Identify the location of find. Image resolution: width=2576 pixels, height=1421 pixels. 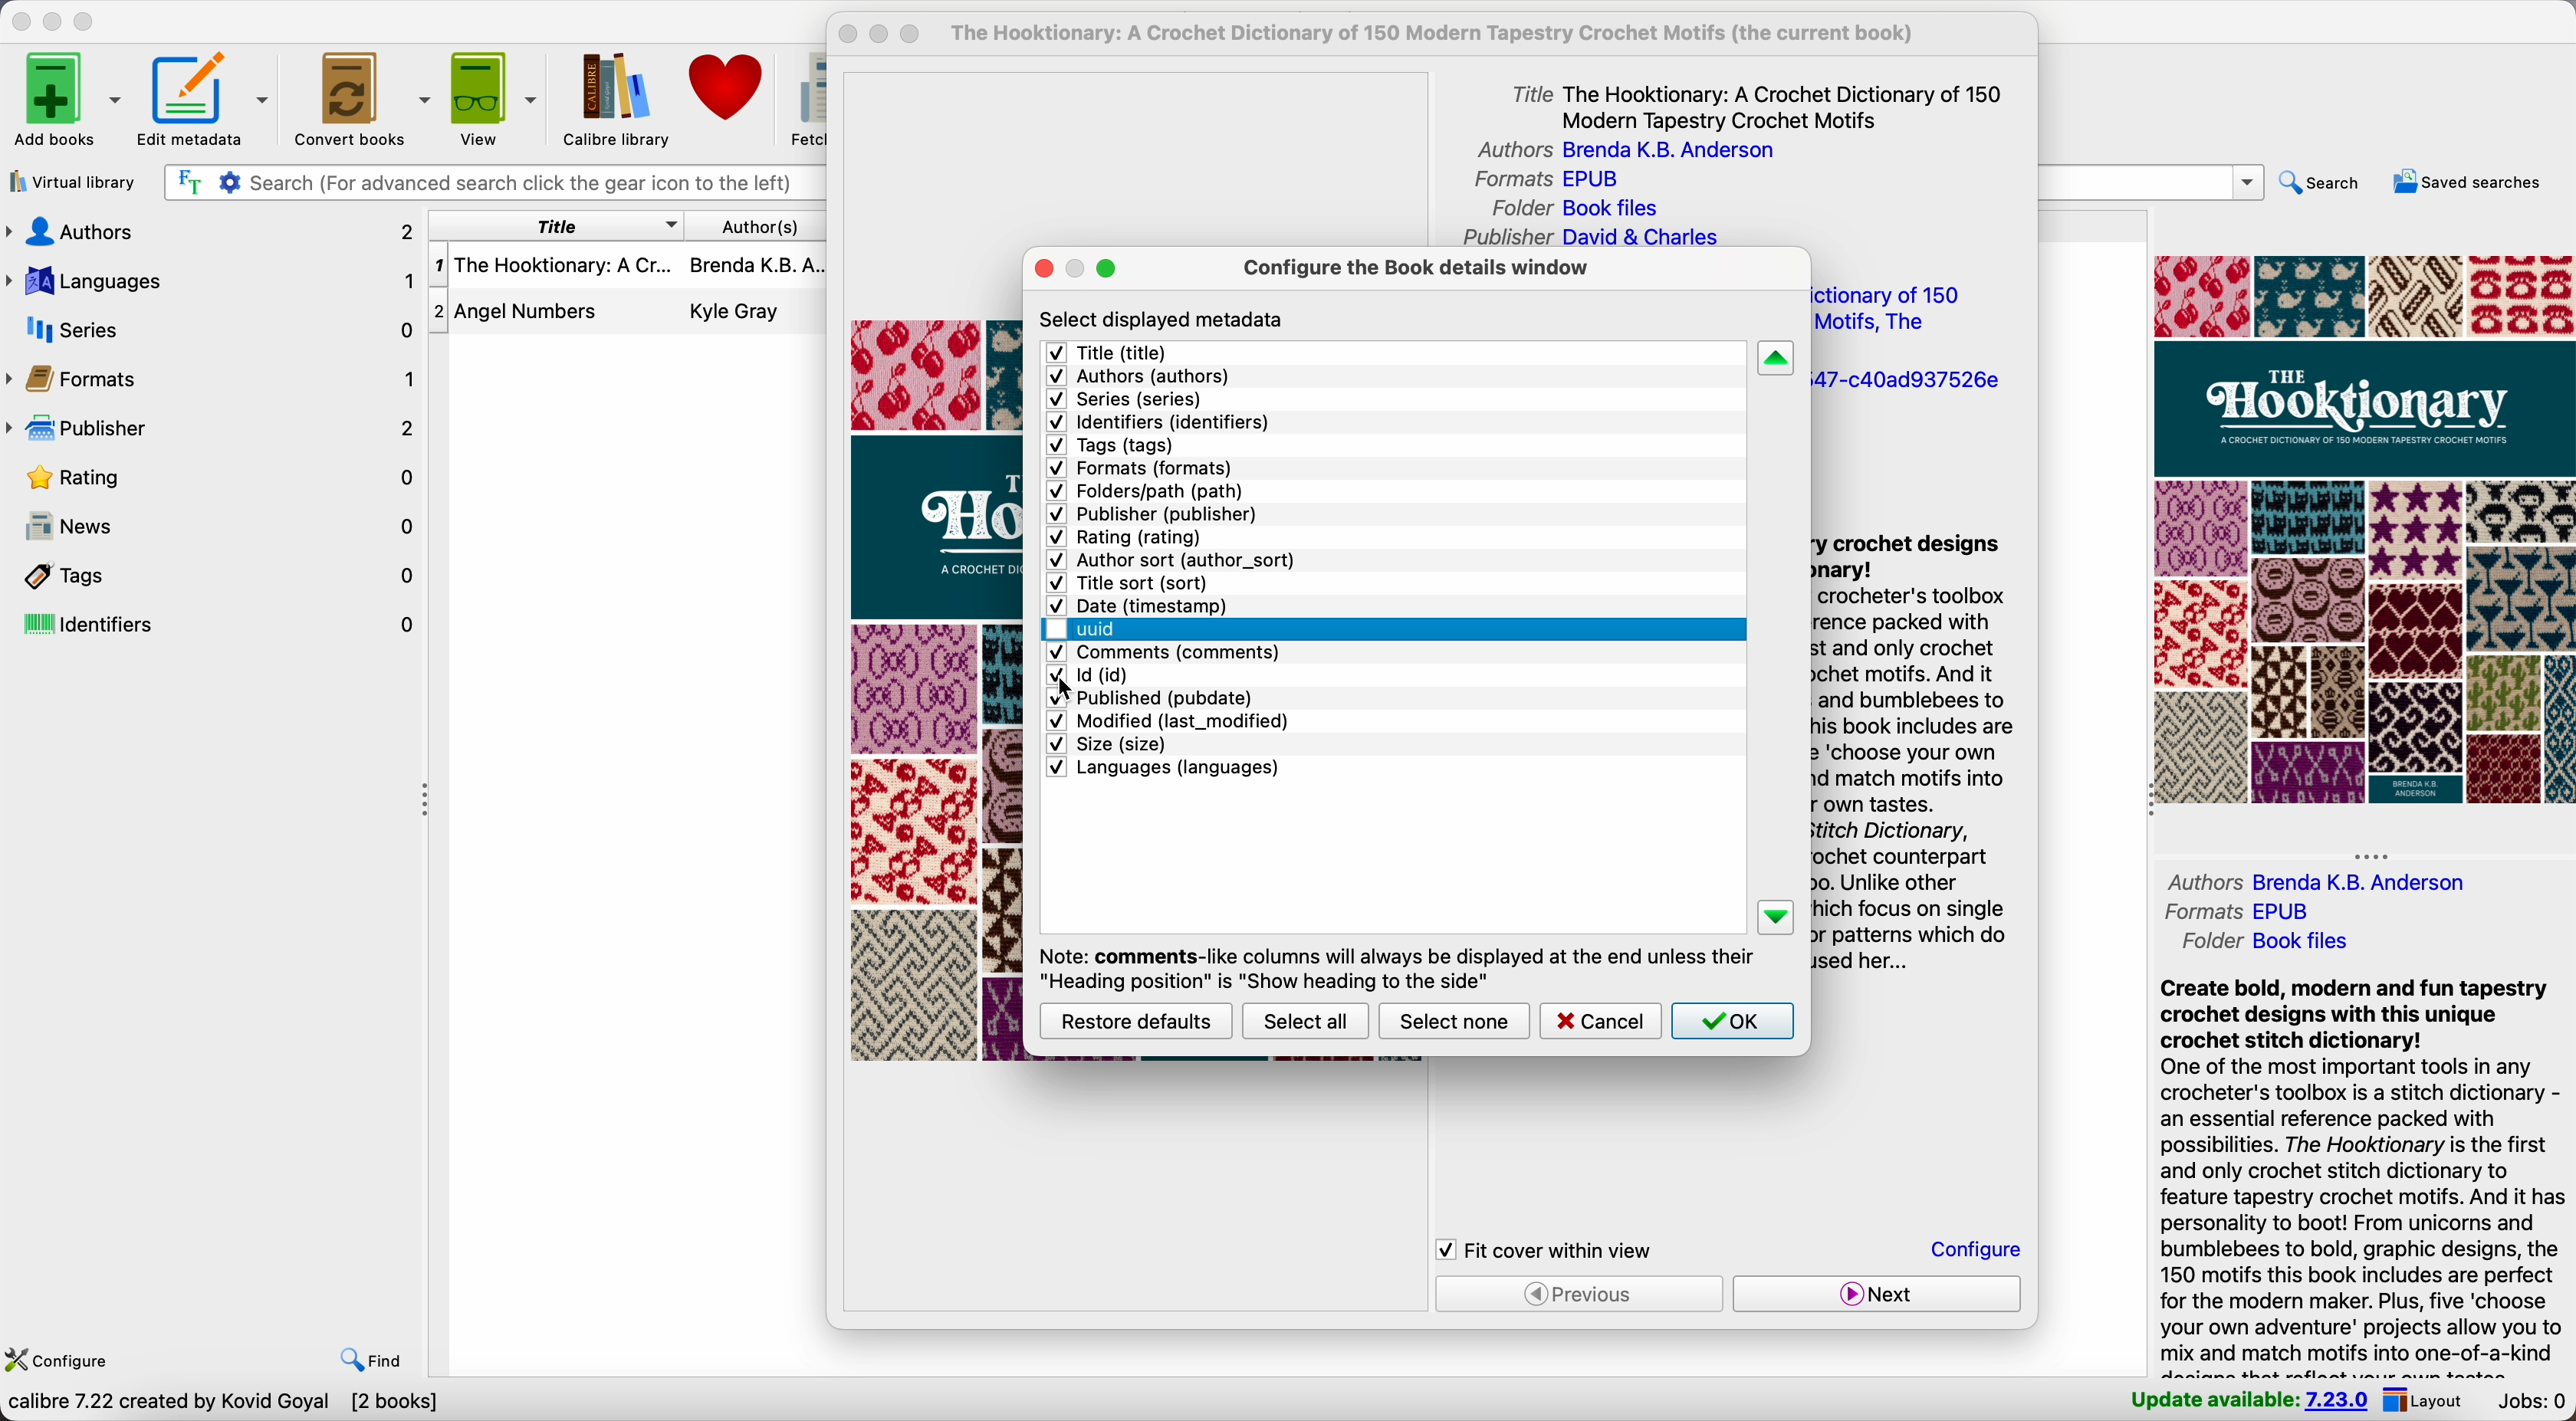
(374, 1361).